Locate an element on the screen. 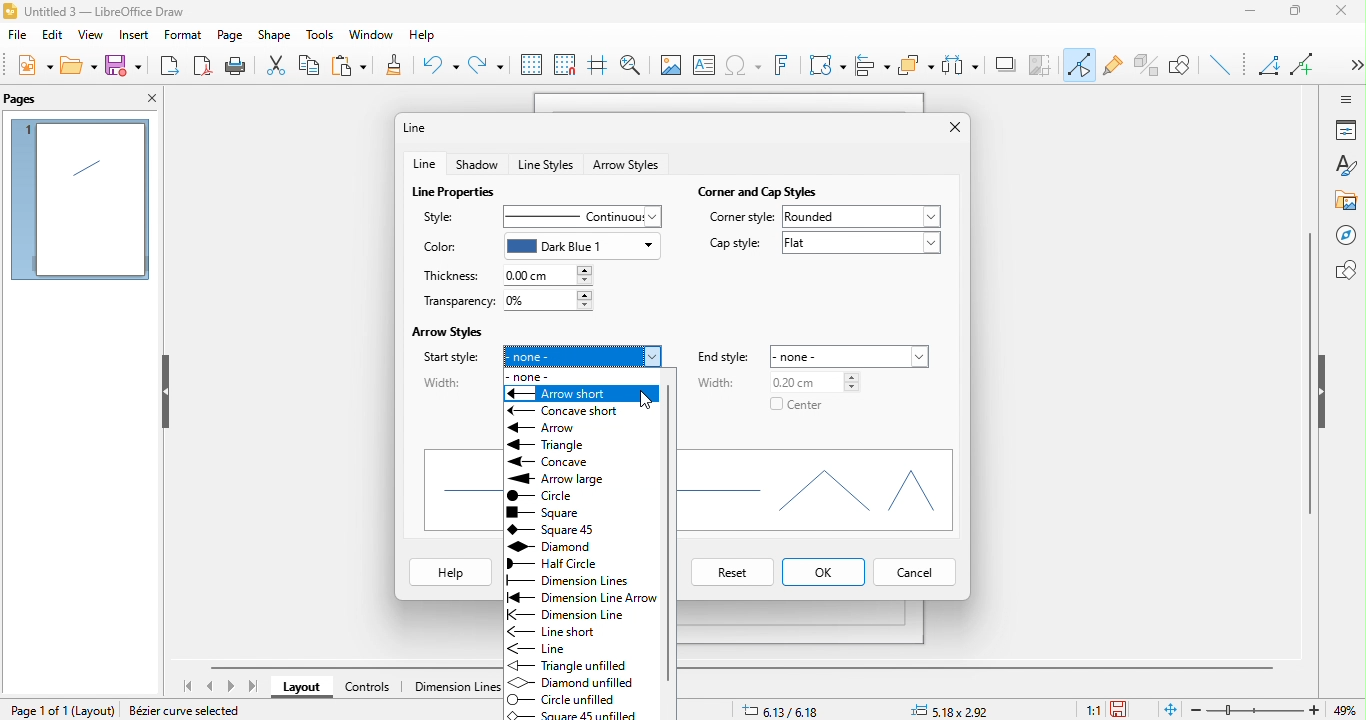 The image size is (1366, 720). font work text is located at coordinates (786, 69).